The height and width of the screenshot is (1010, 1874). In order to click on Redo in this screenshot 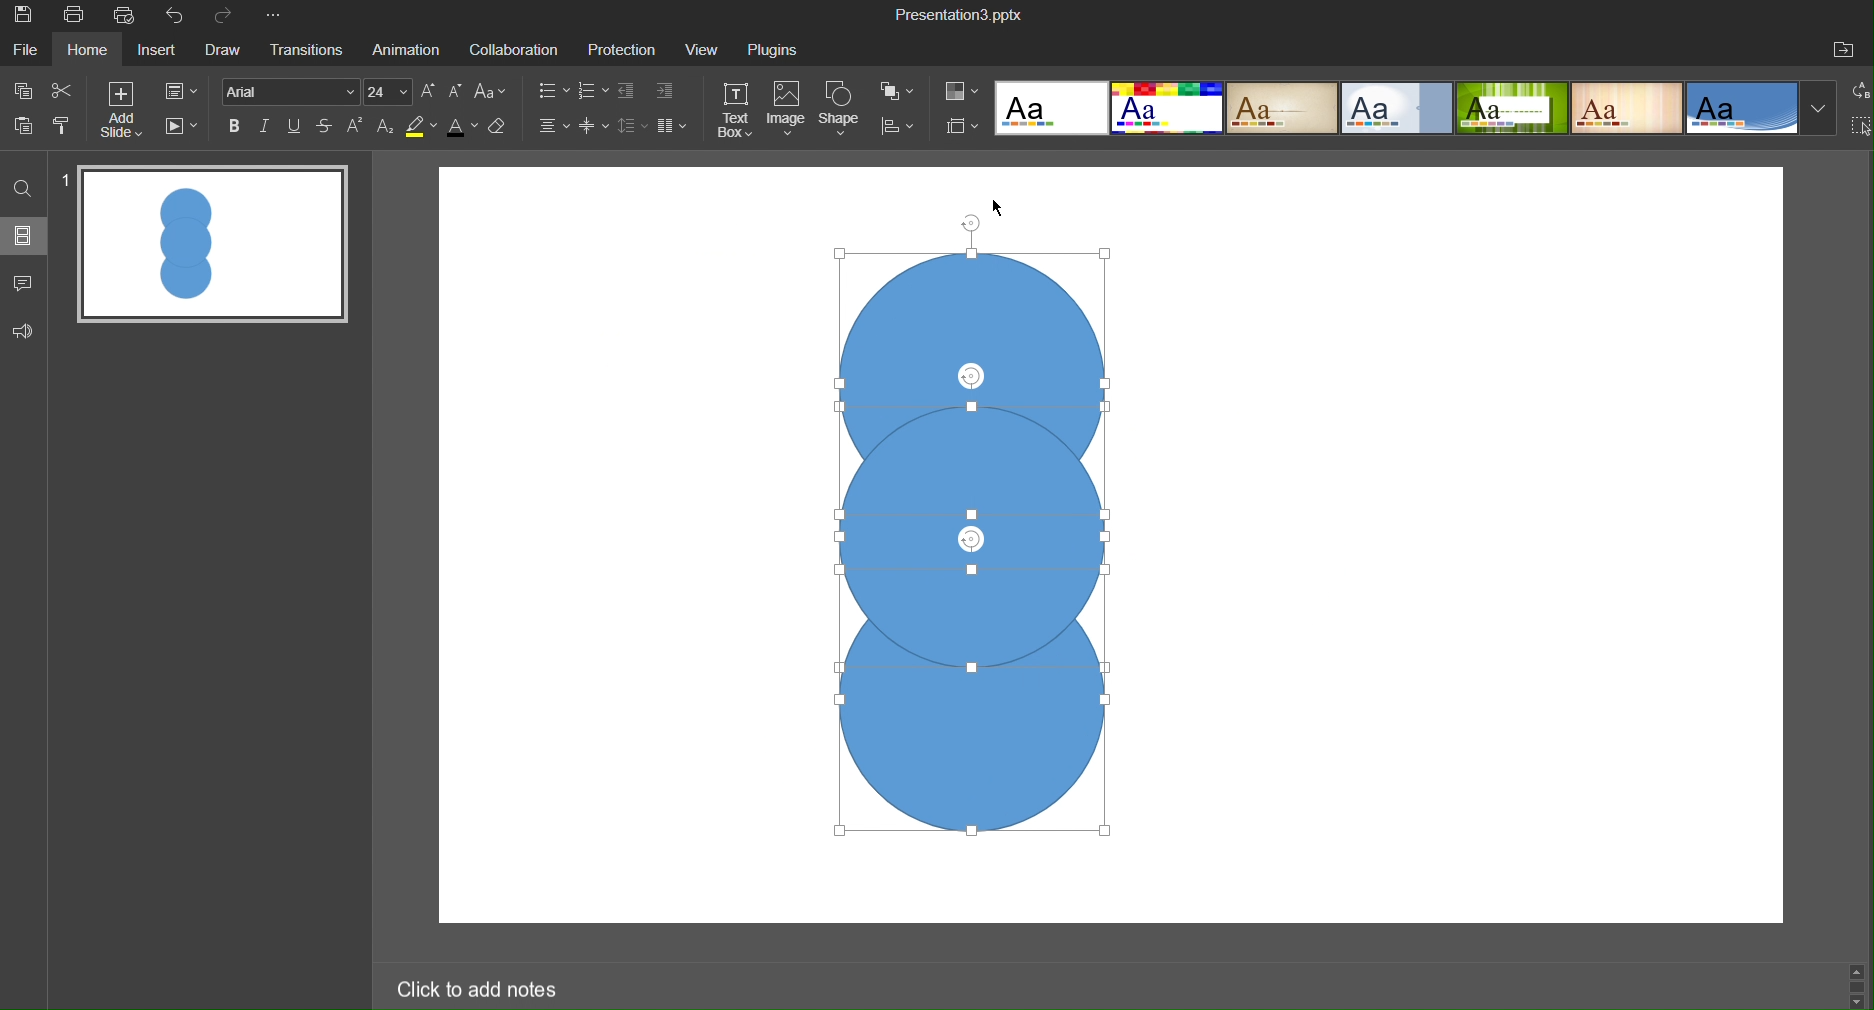, I will do `click(232, 17)`.